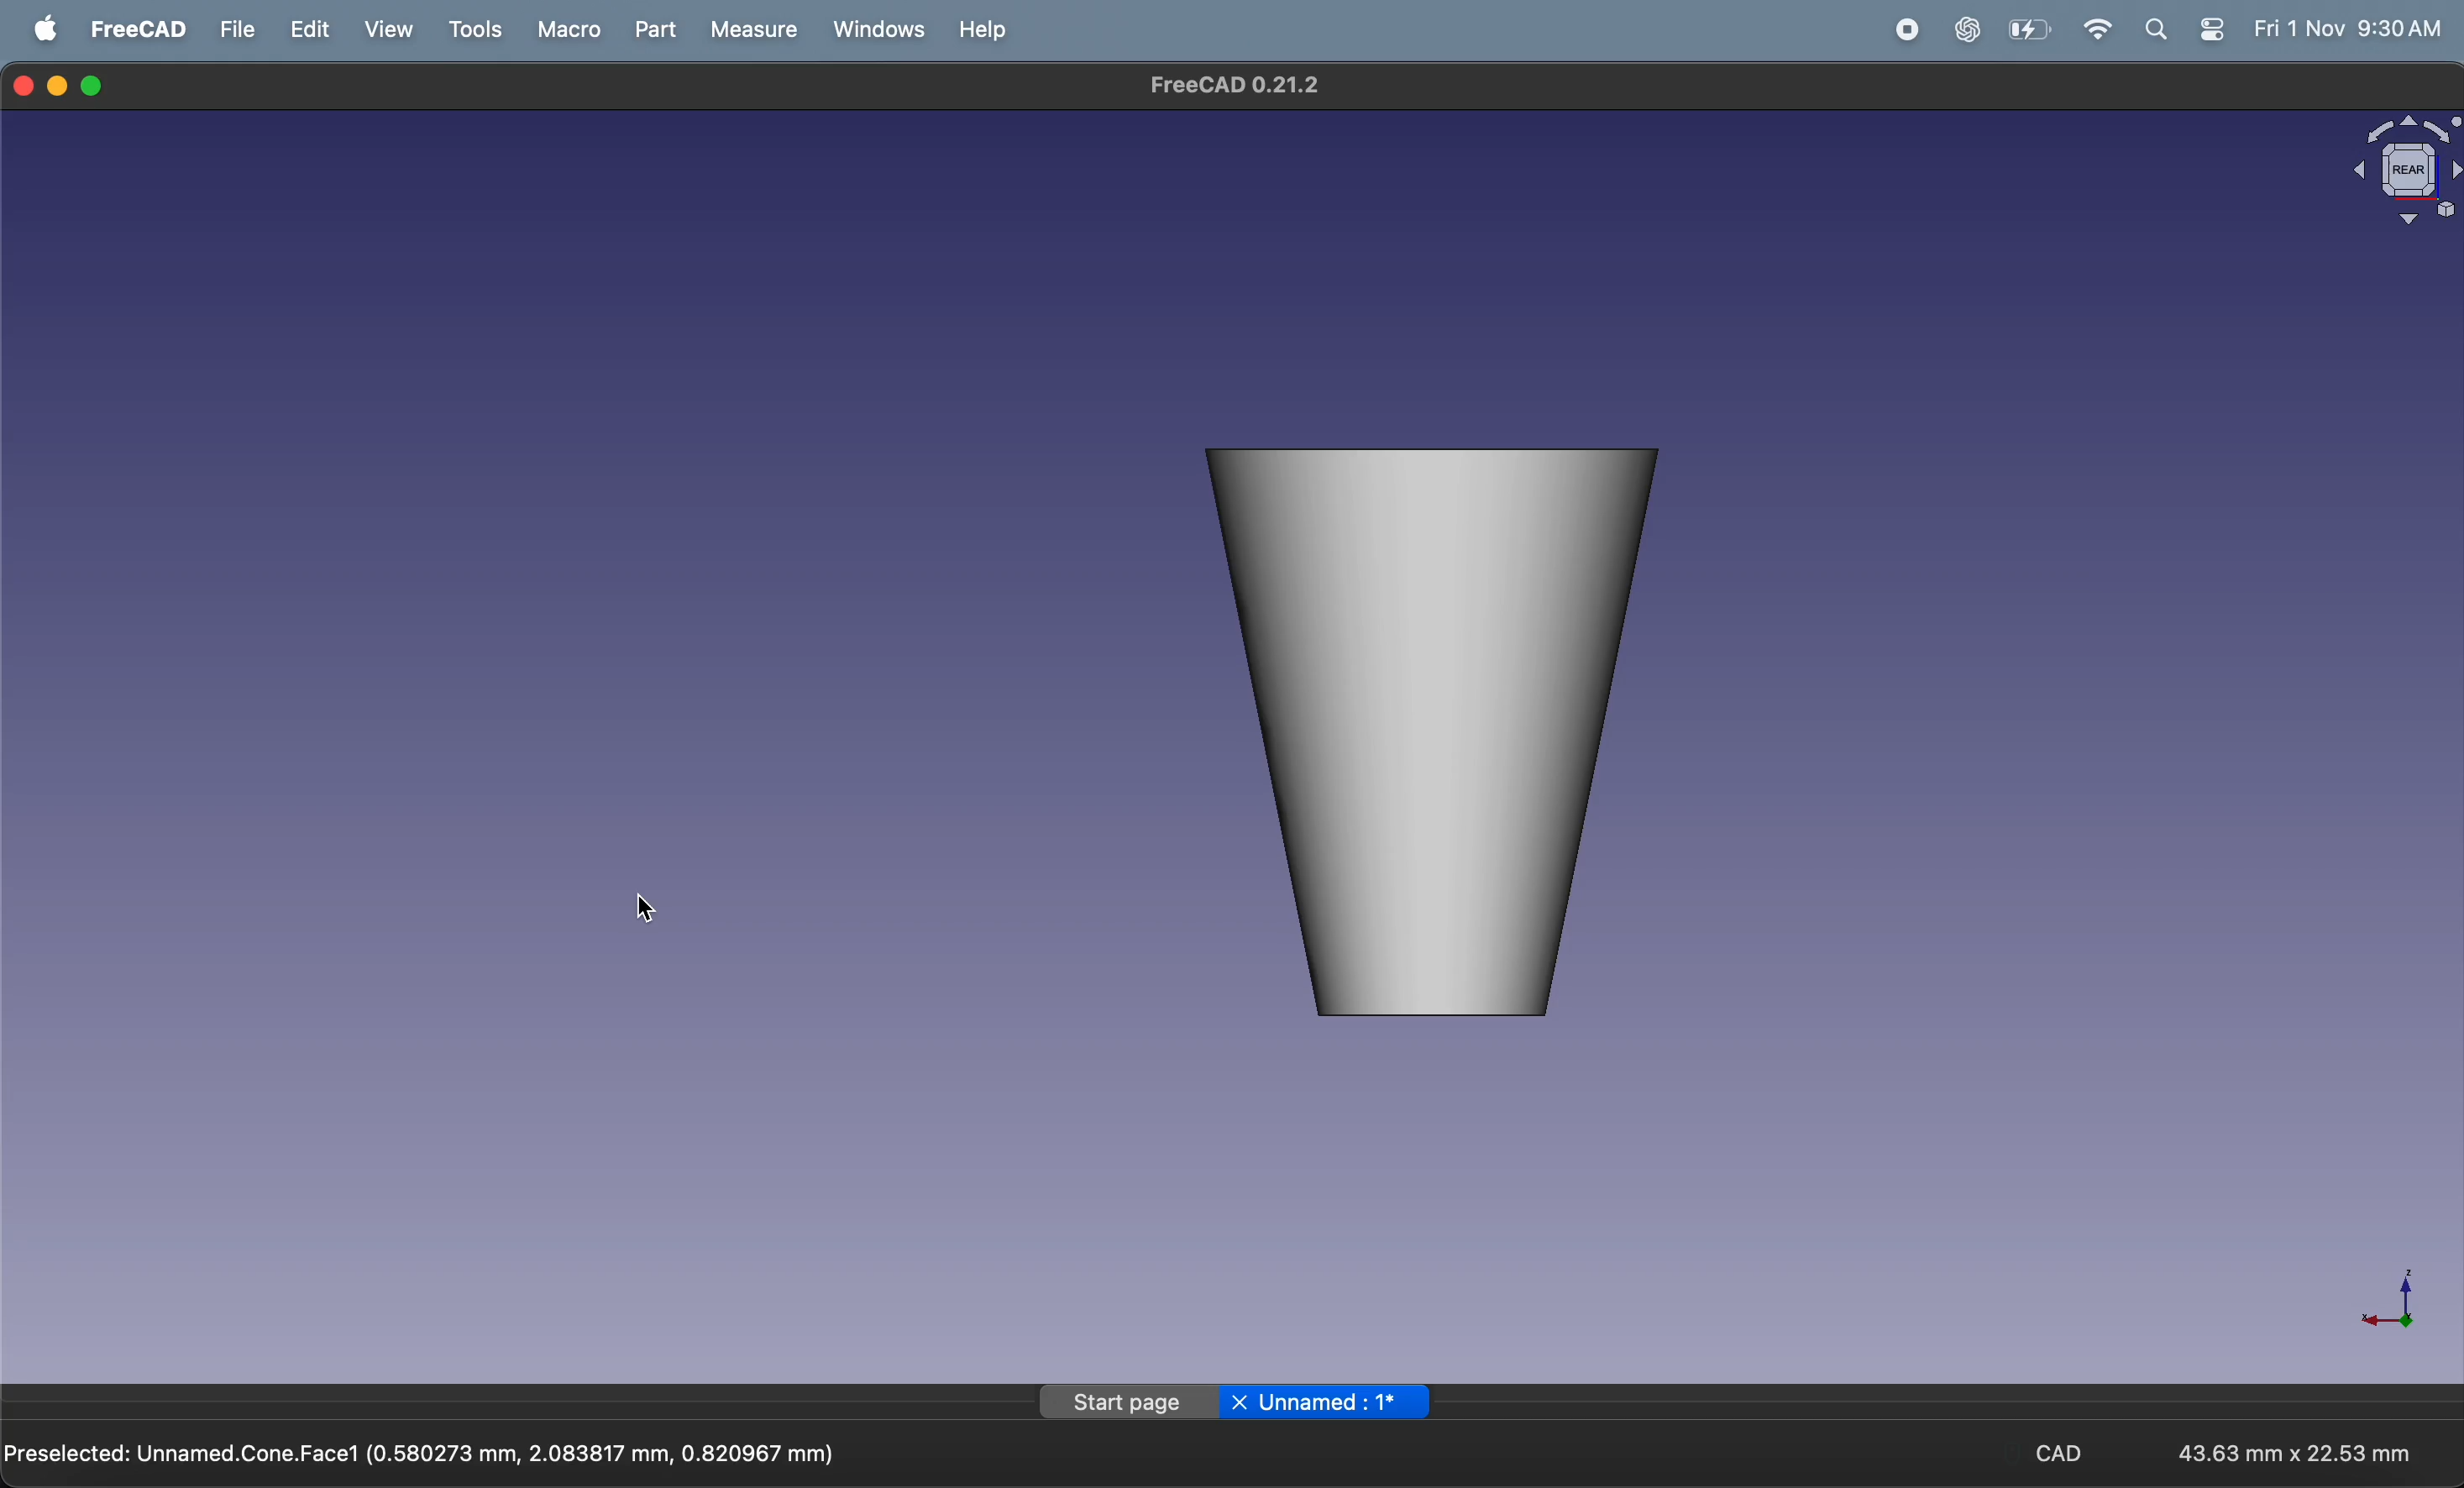 The width and height of the screenshot is (2464, 1488). Describe the element at coordinates (475, 29) in the screenshot. I see `tools` at that location.